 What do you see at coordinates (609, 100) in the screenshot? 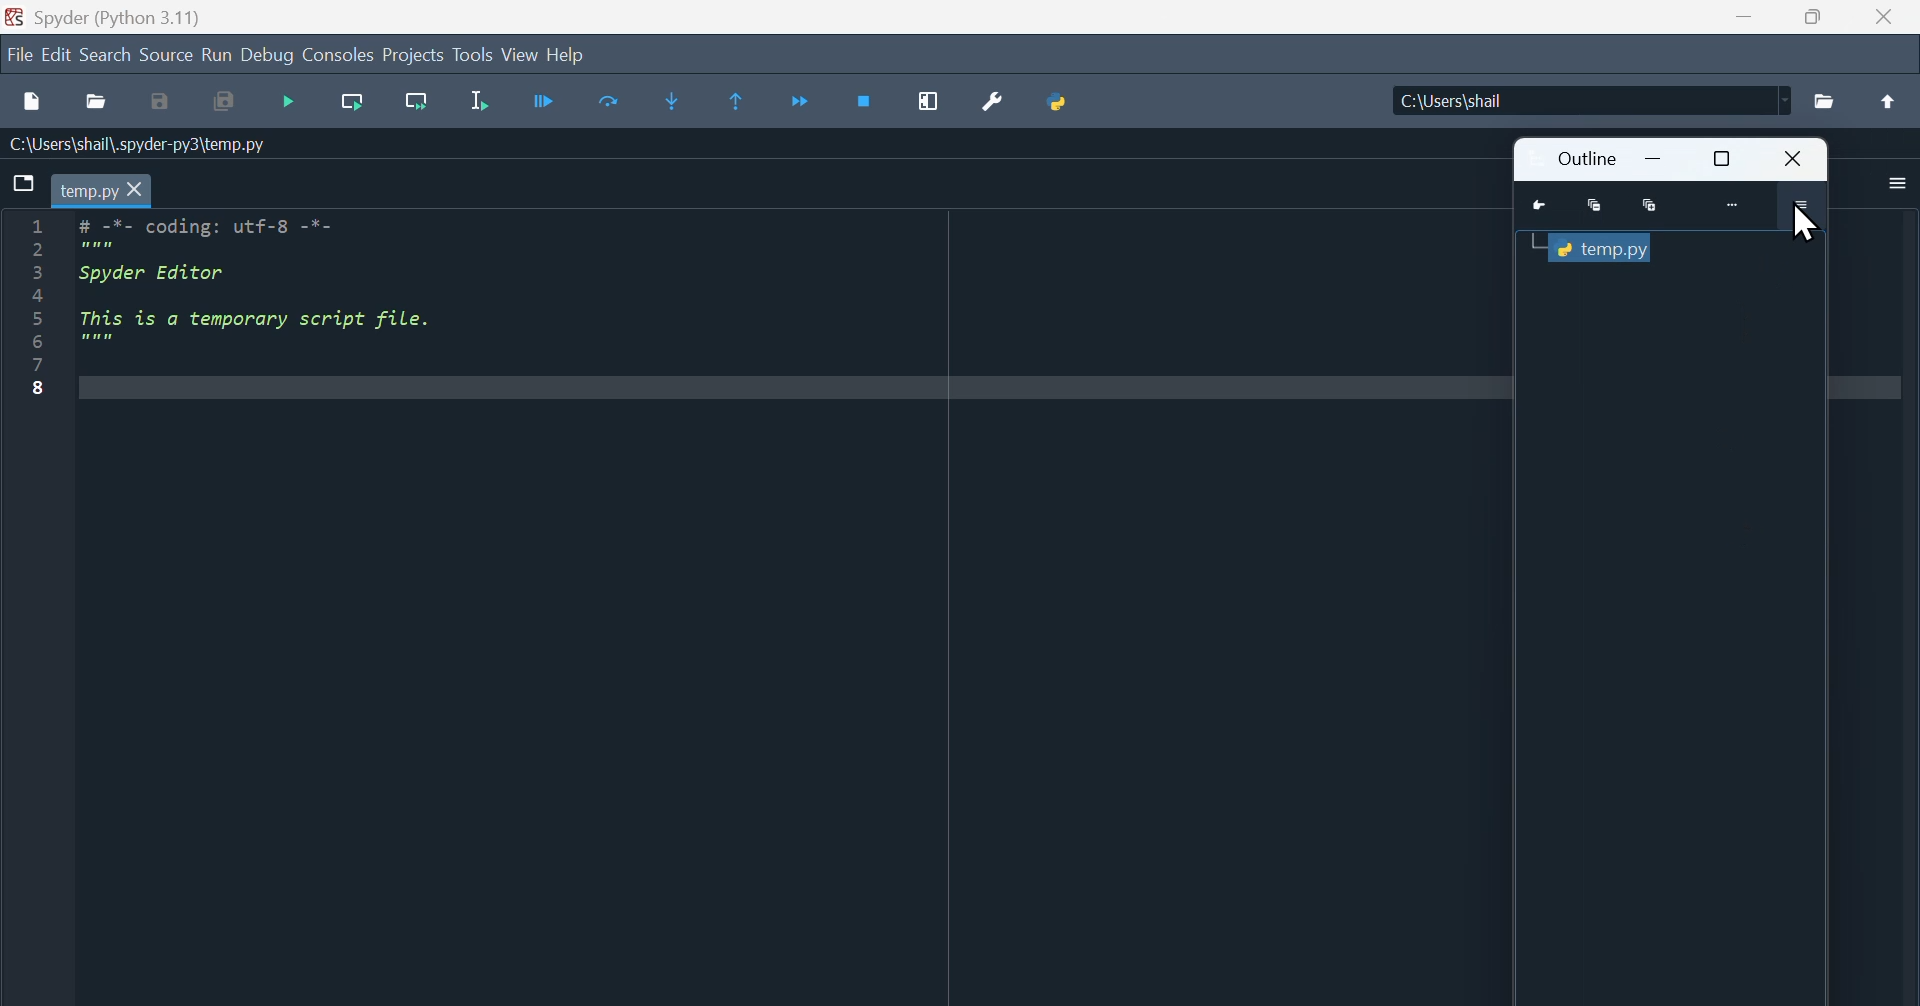
I see `Run Cell` at bounding box center [609, 100].